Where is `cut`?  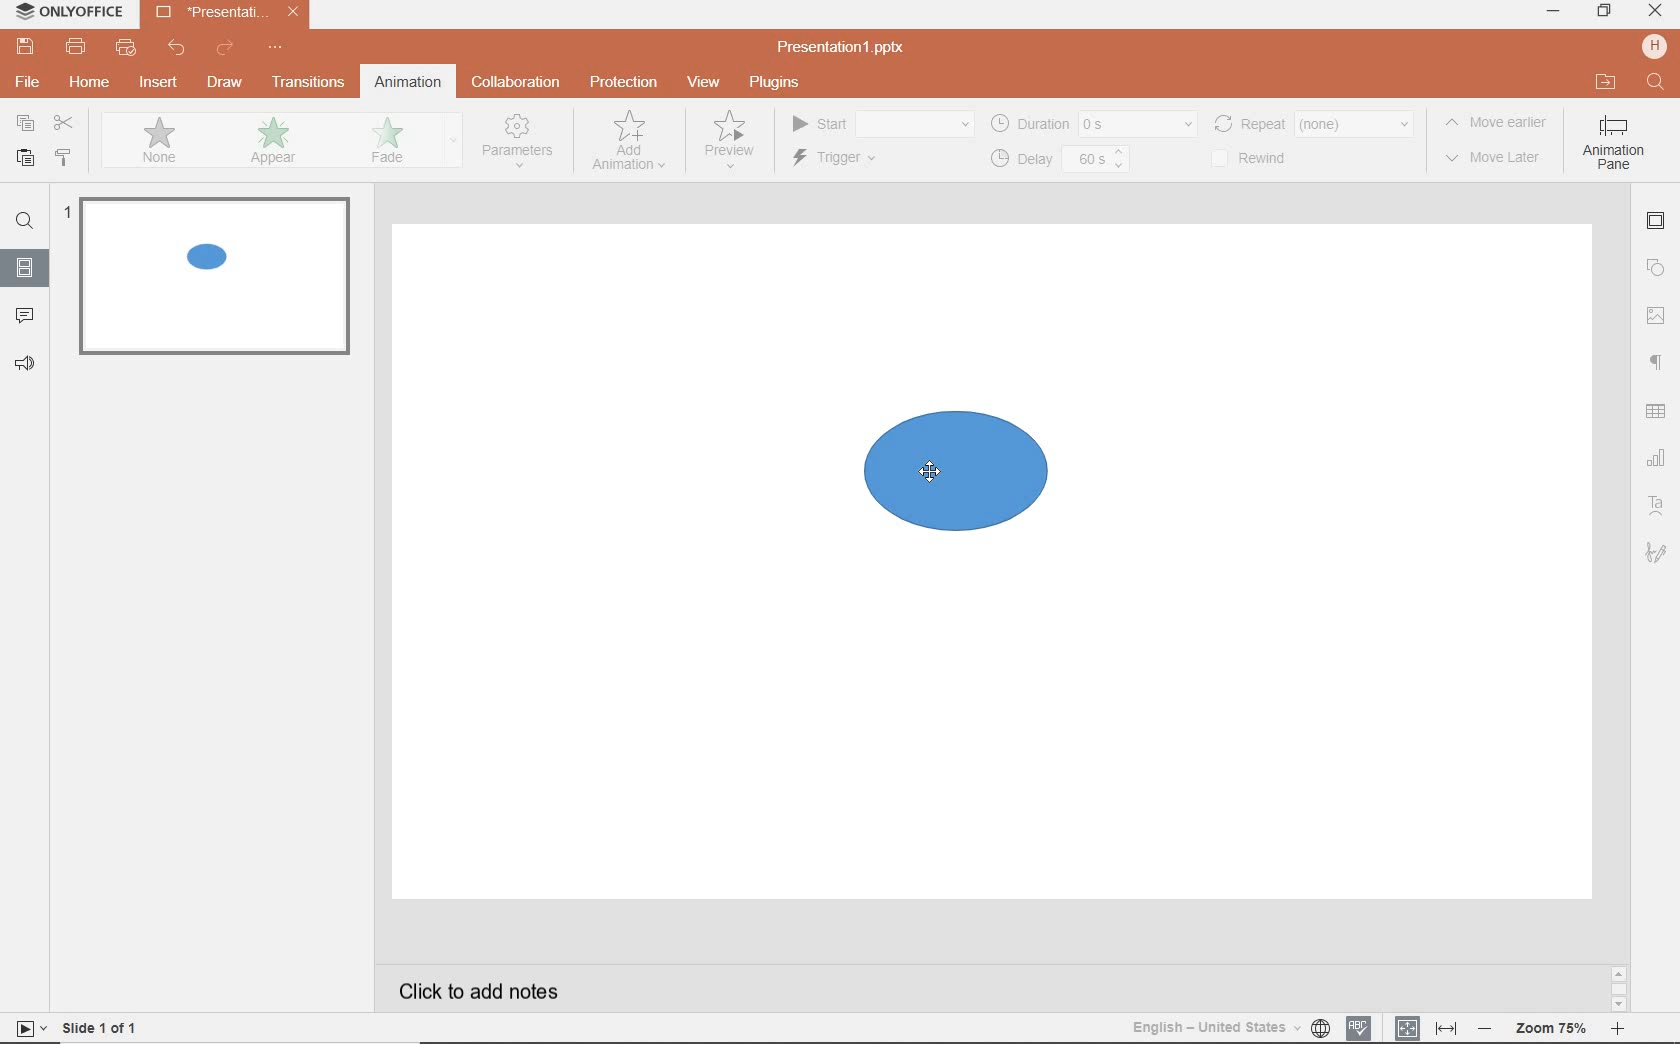 cut is located at coordinates (68, 124).